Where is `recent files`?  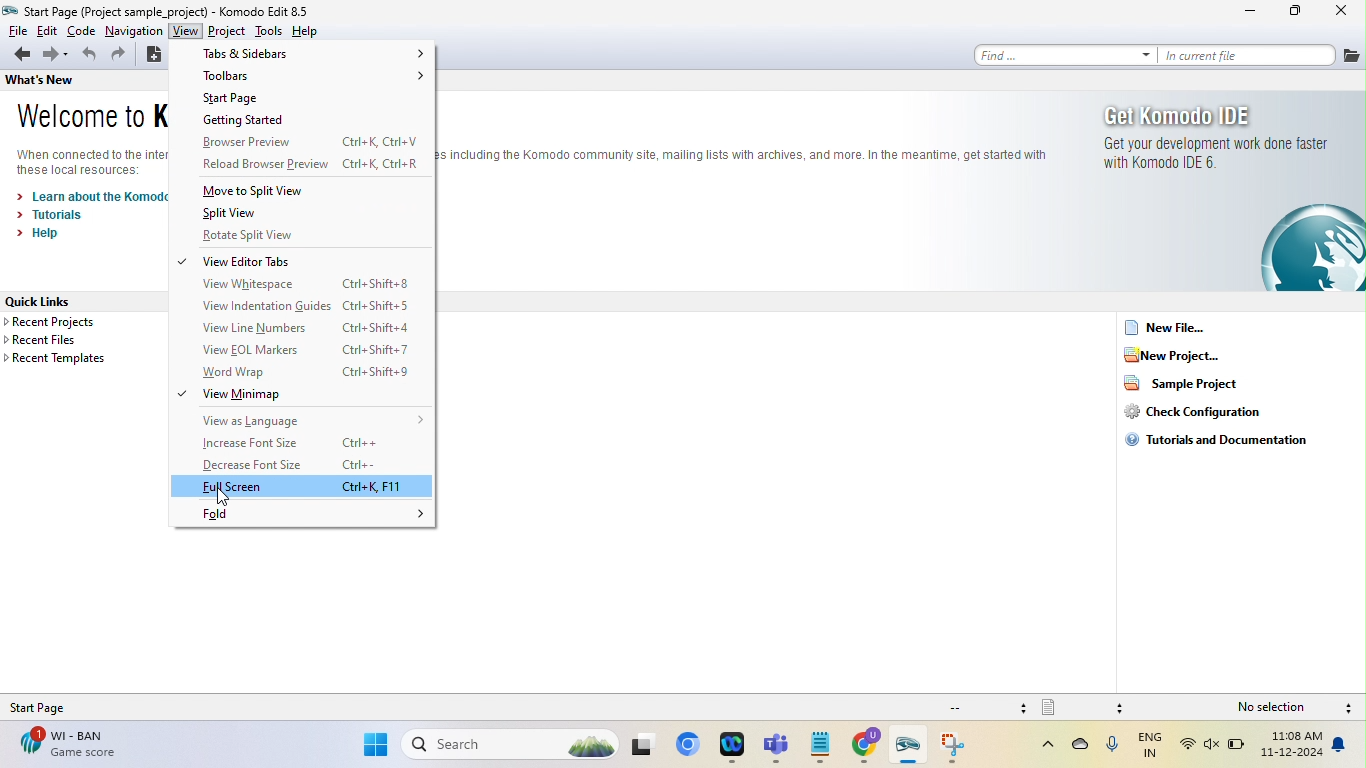
recent files is located at coordinates (68, 341).